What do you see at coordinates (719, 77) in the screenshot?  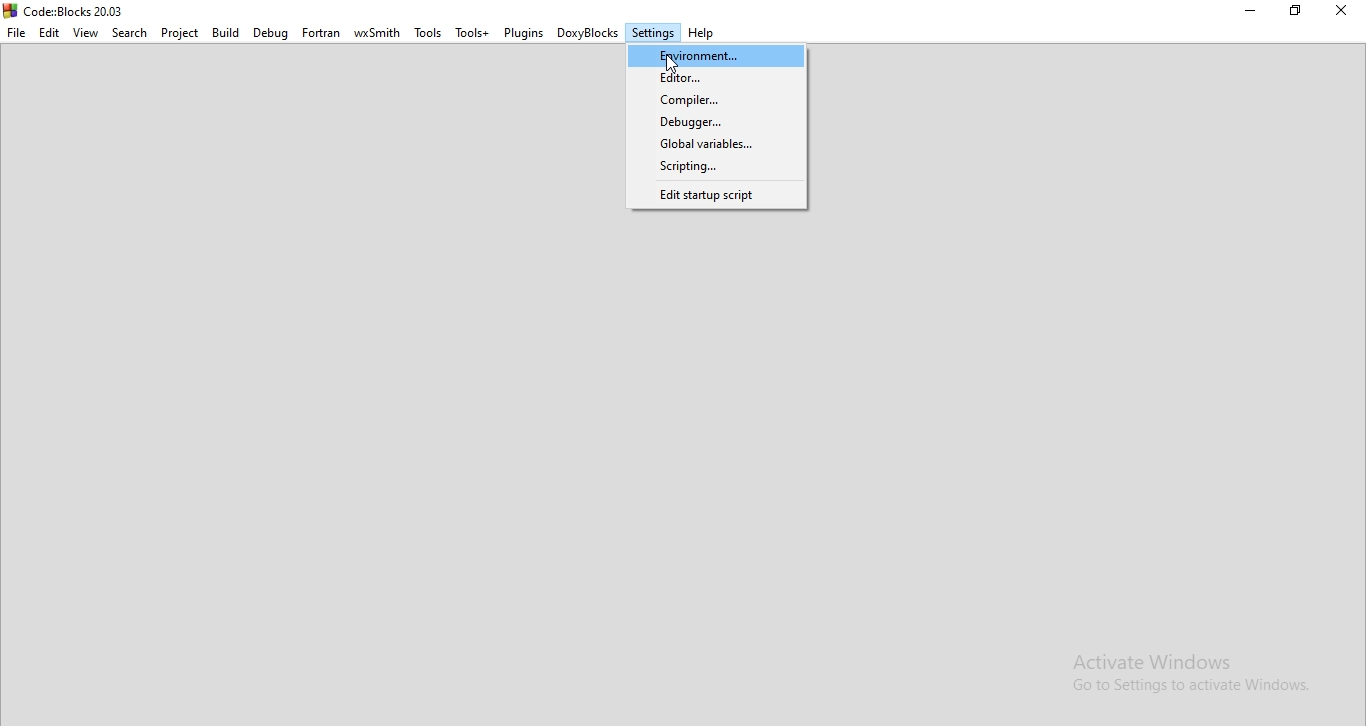 I see `Editior` at bounding box center [719, 77].